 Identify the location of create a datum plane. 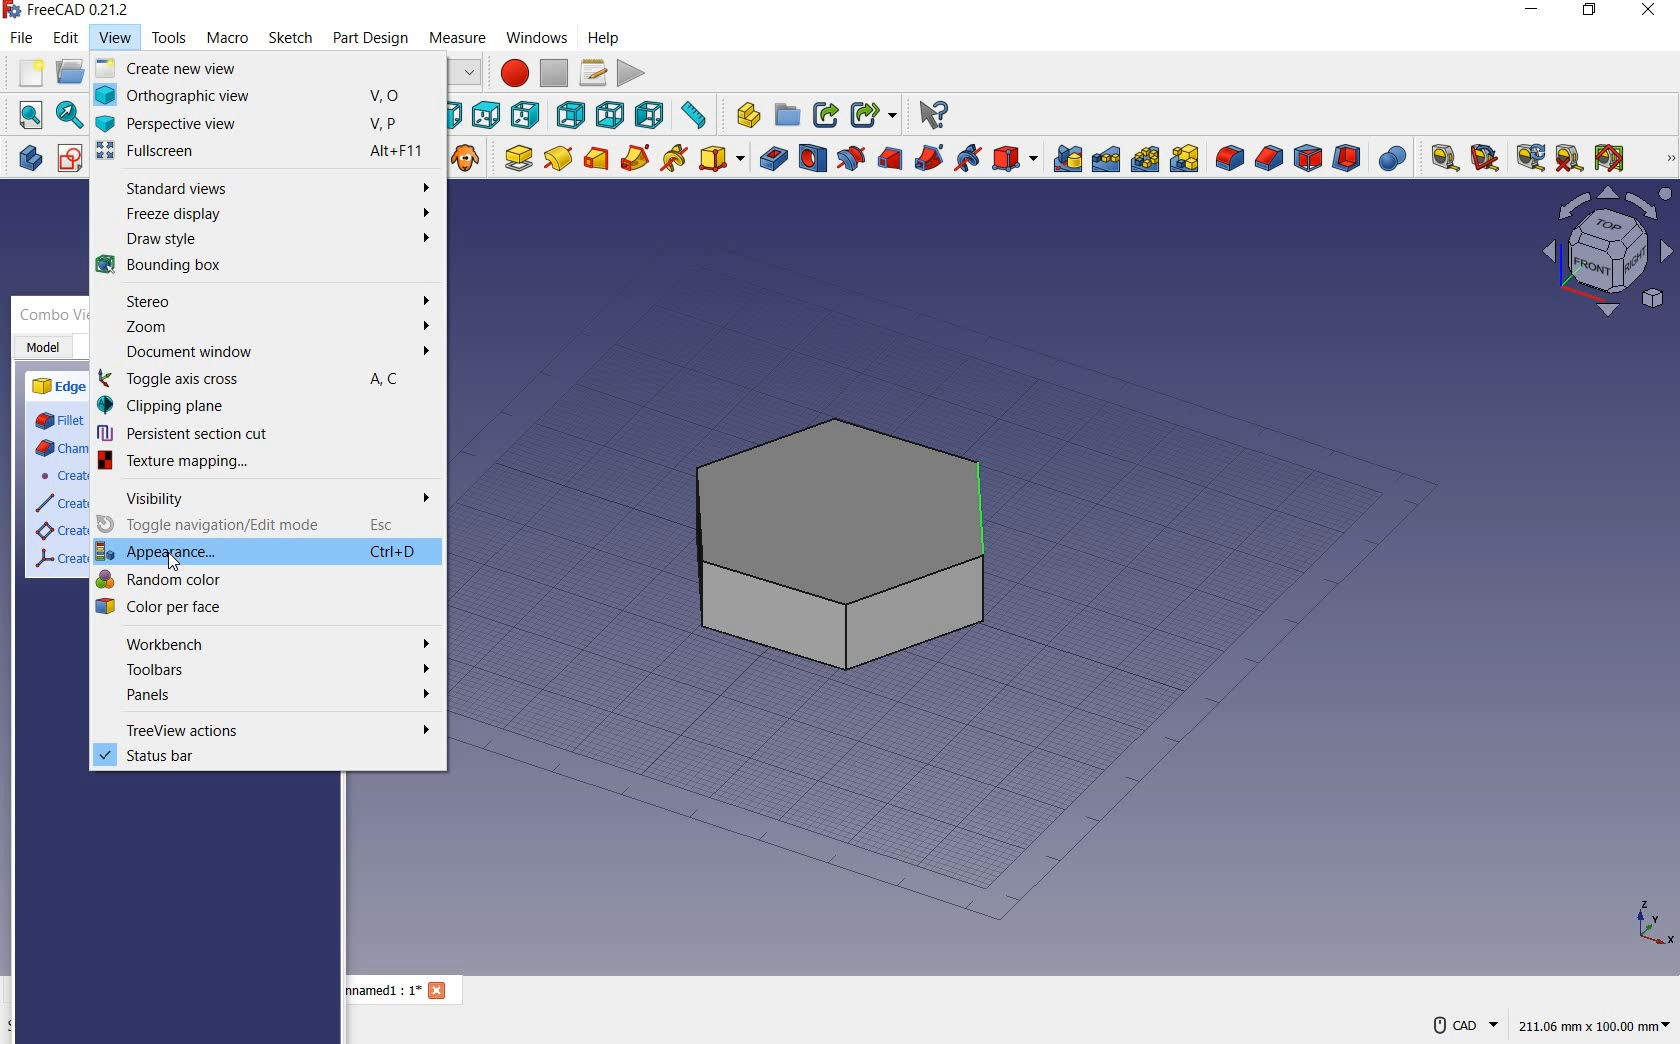
(57, 532).